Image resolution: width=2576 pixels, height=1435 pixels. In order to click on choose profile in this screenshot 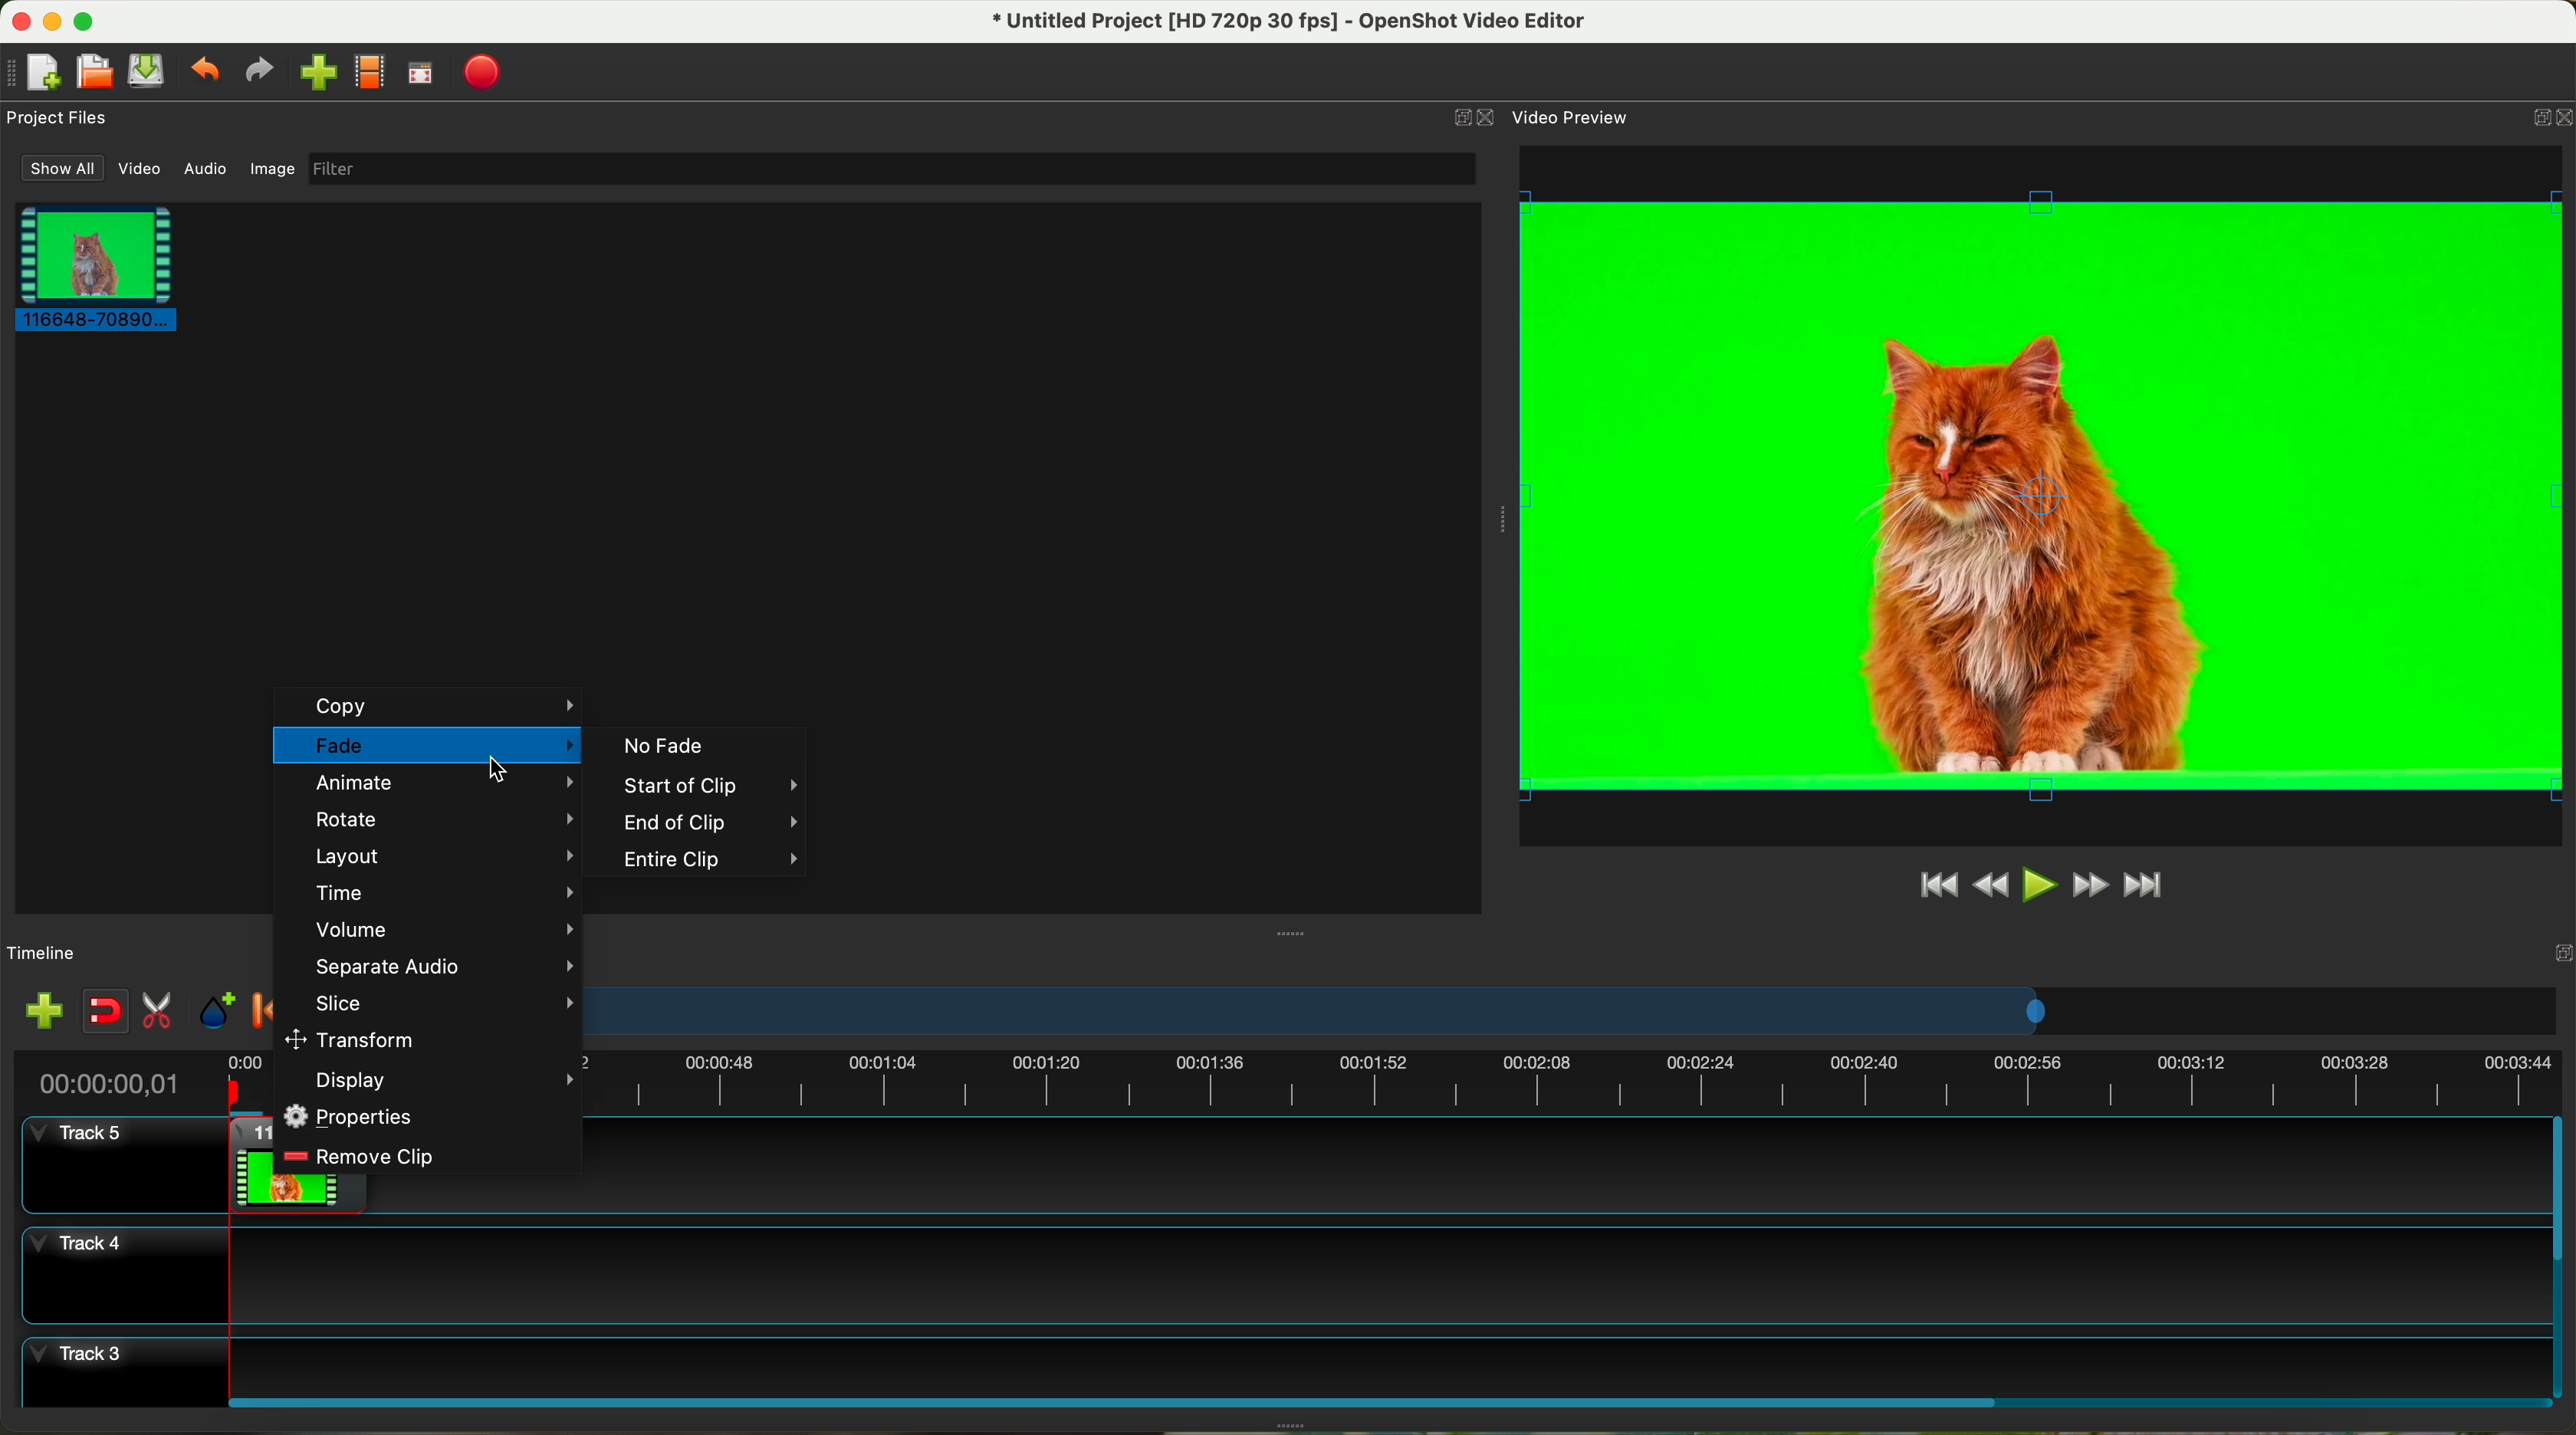, I will do `click(369, 73)`.